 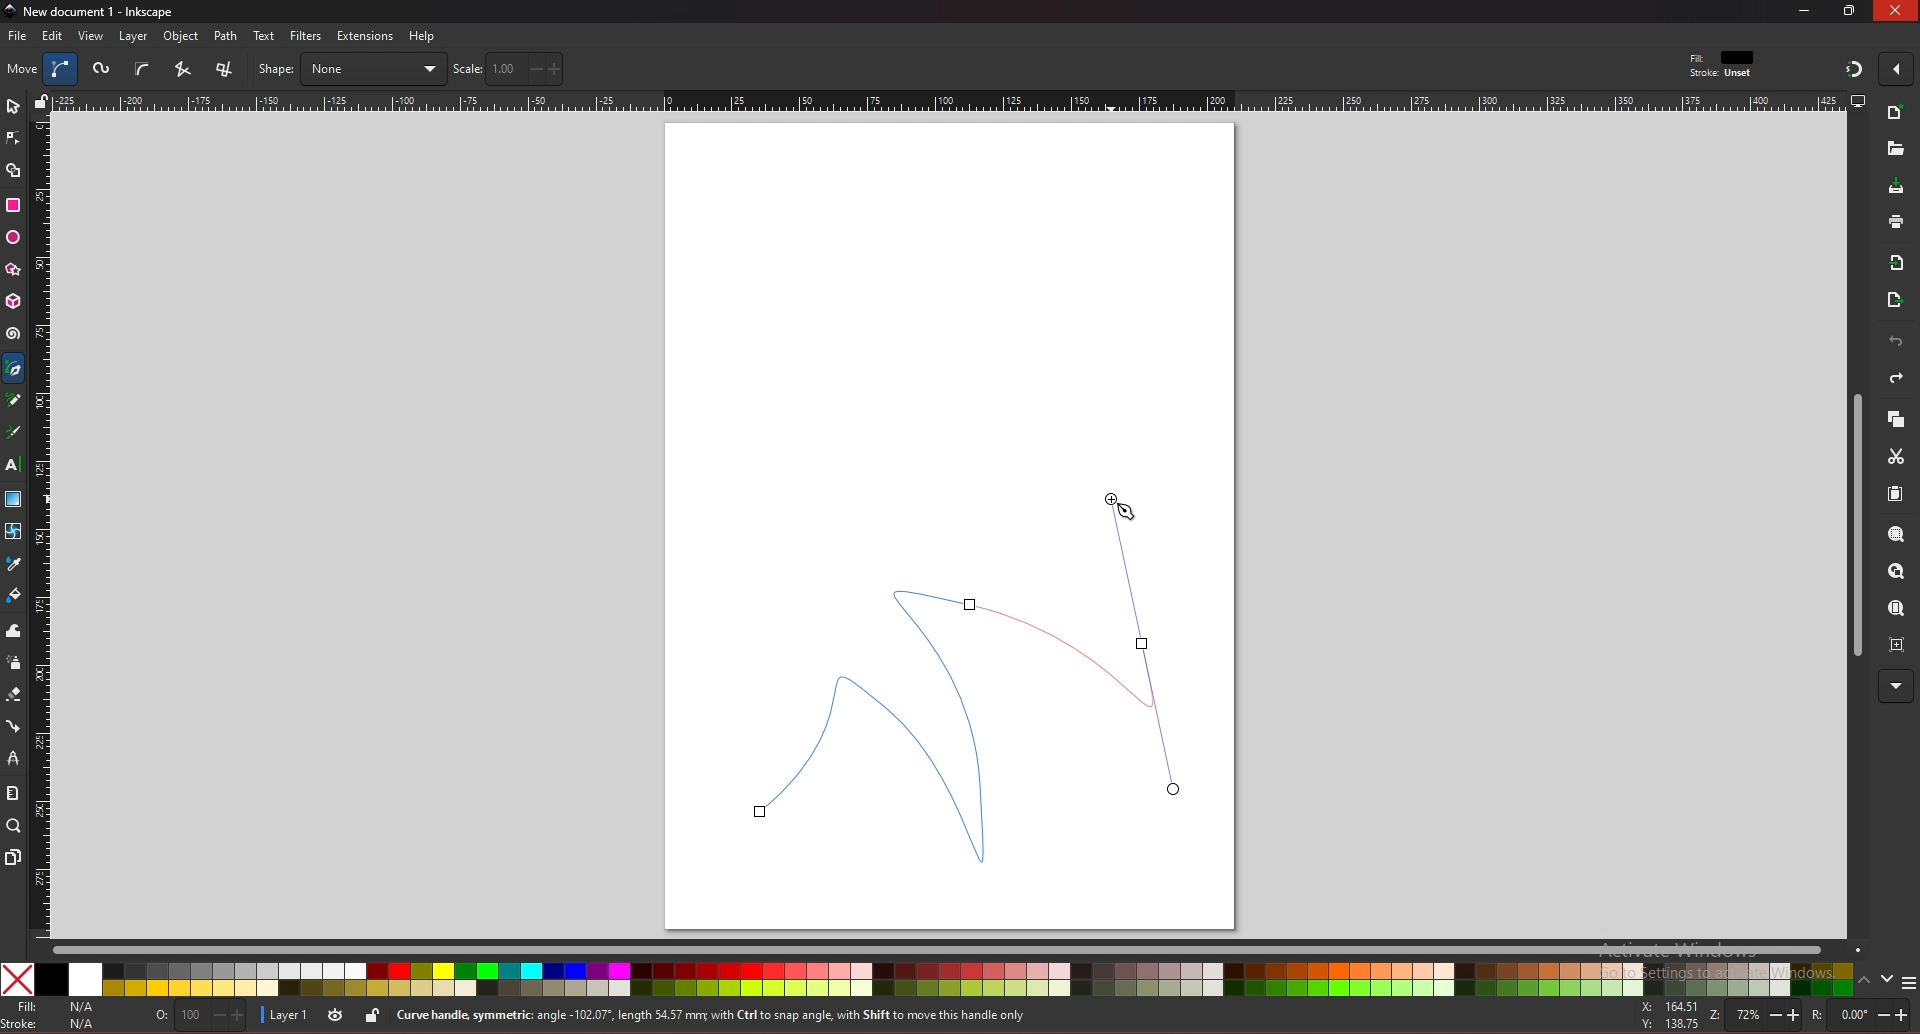 What do you see at coordinates (1899, 643) in the screenshot?
I see `zoom centre page` at bounding box center [1899, 643].